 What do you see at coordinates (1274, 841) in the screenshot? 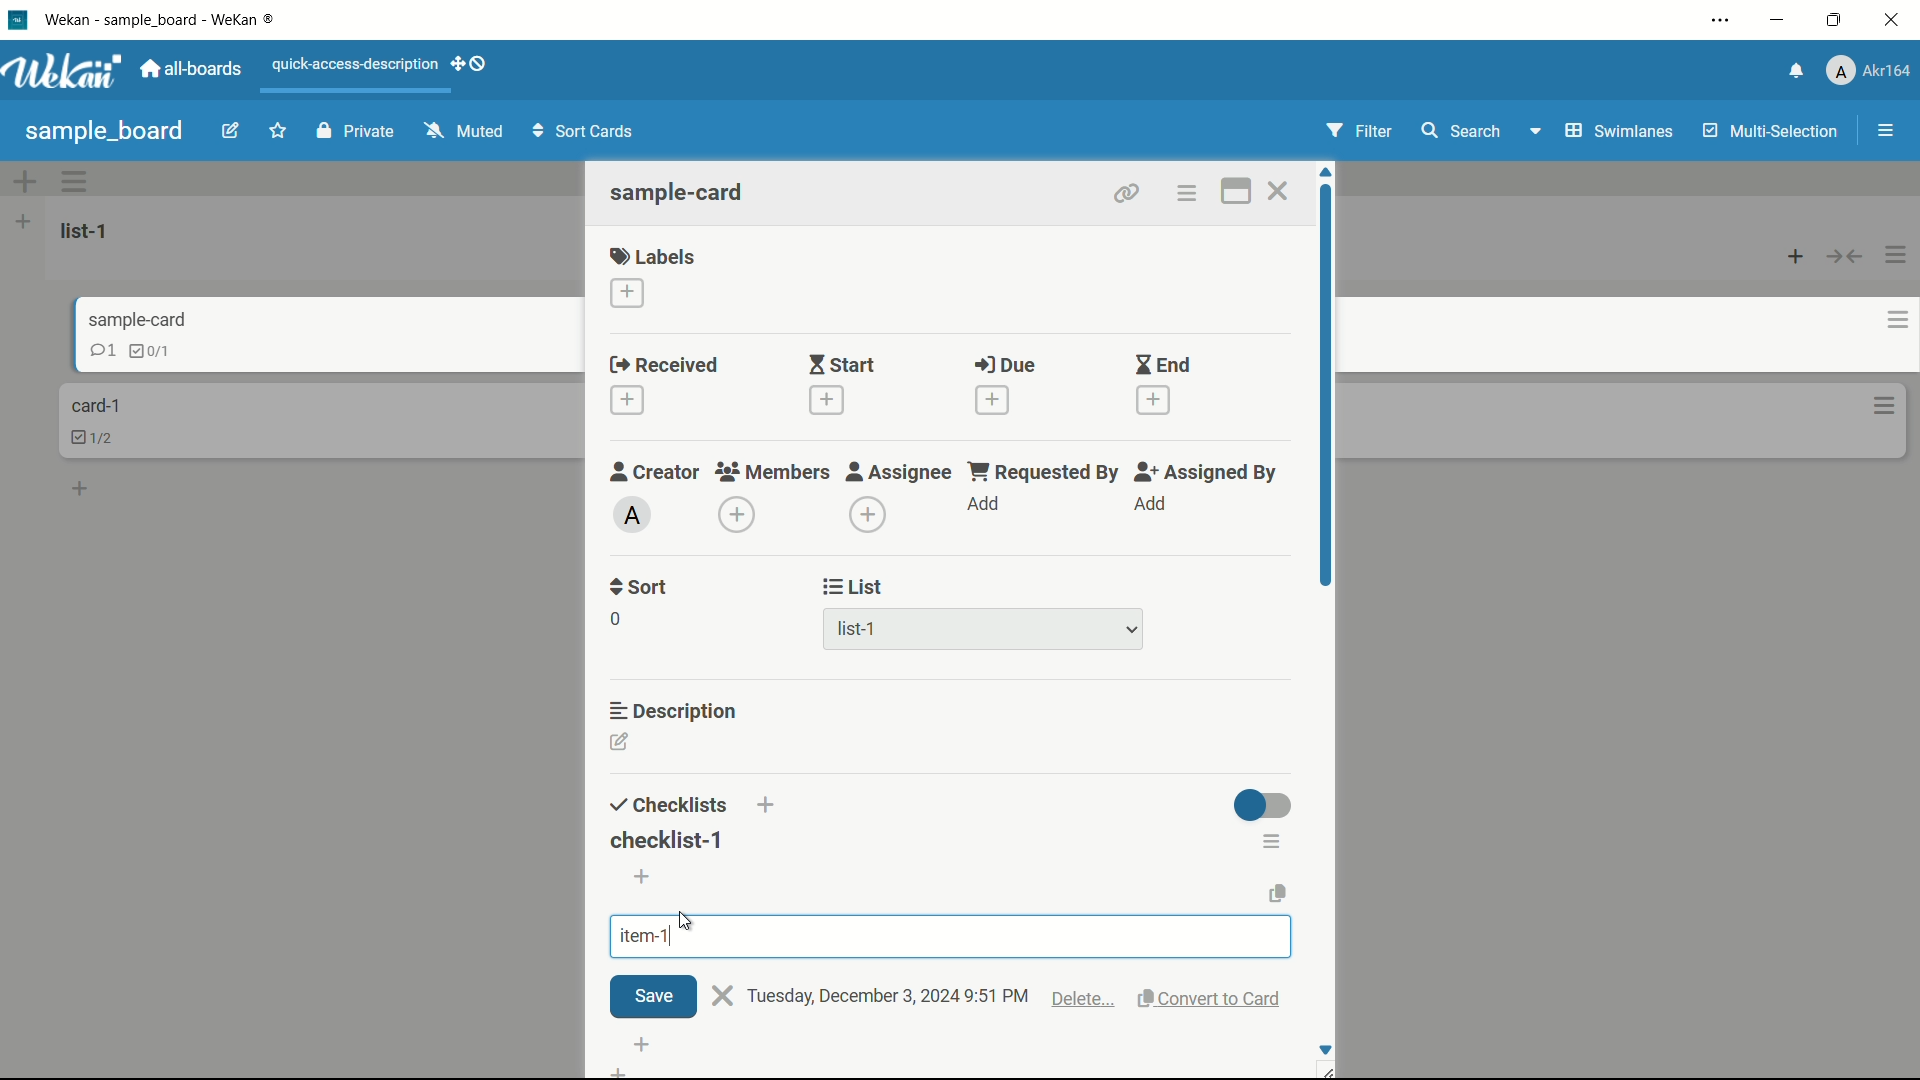
I see `checklist actions` at bounding box center [1274, 841].